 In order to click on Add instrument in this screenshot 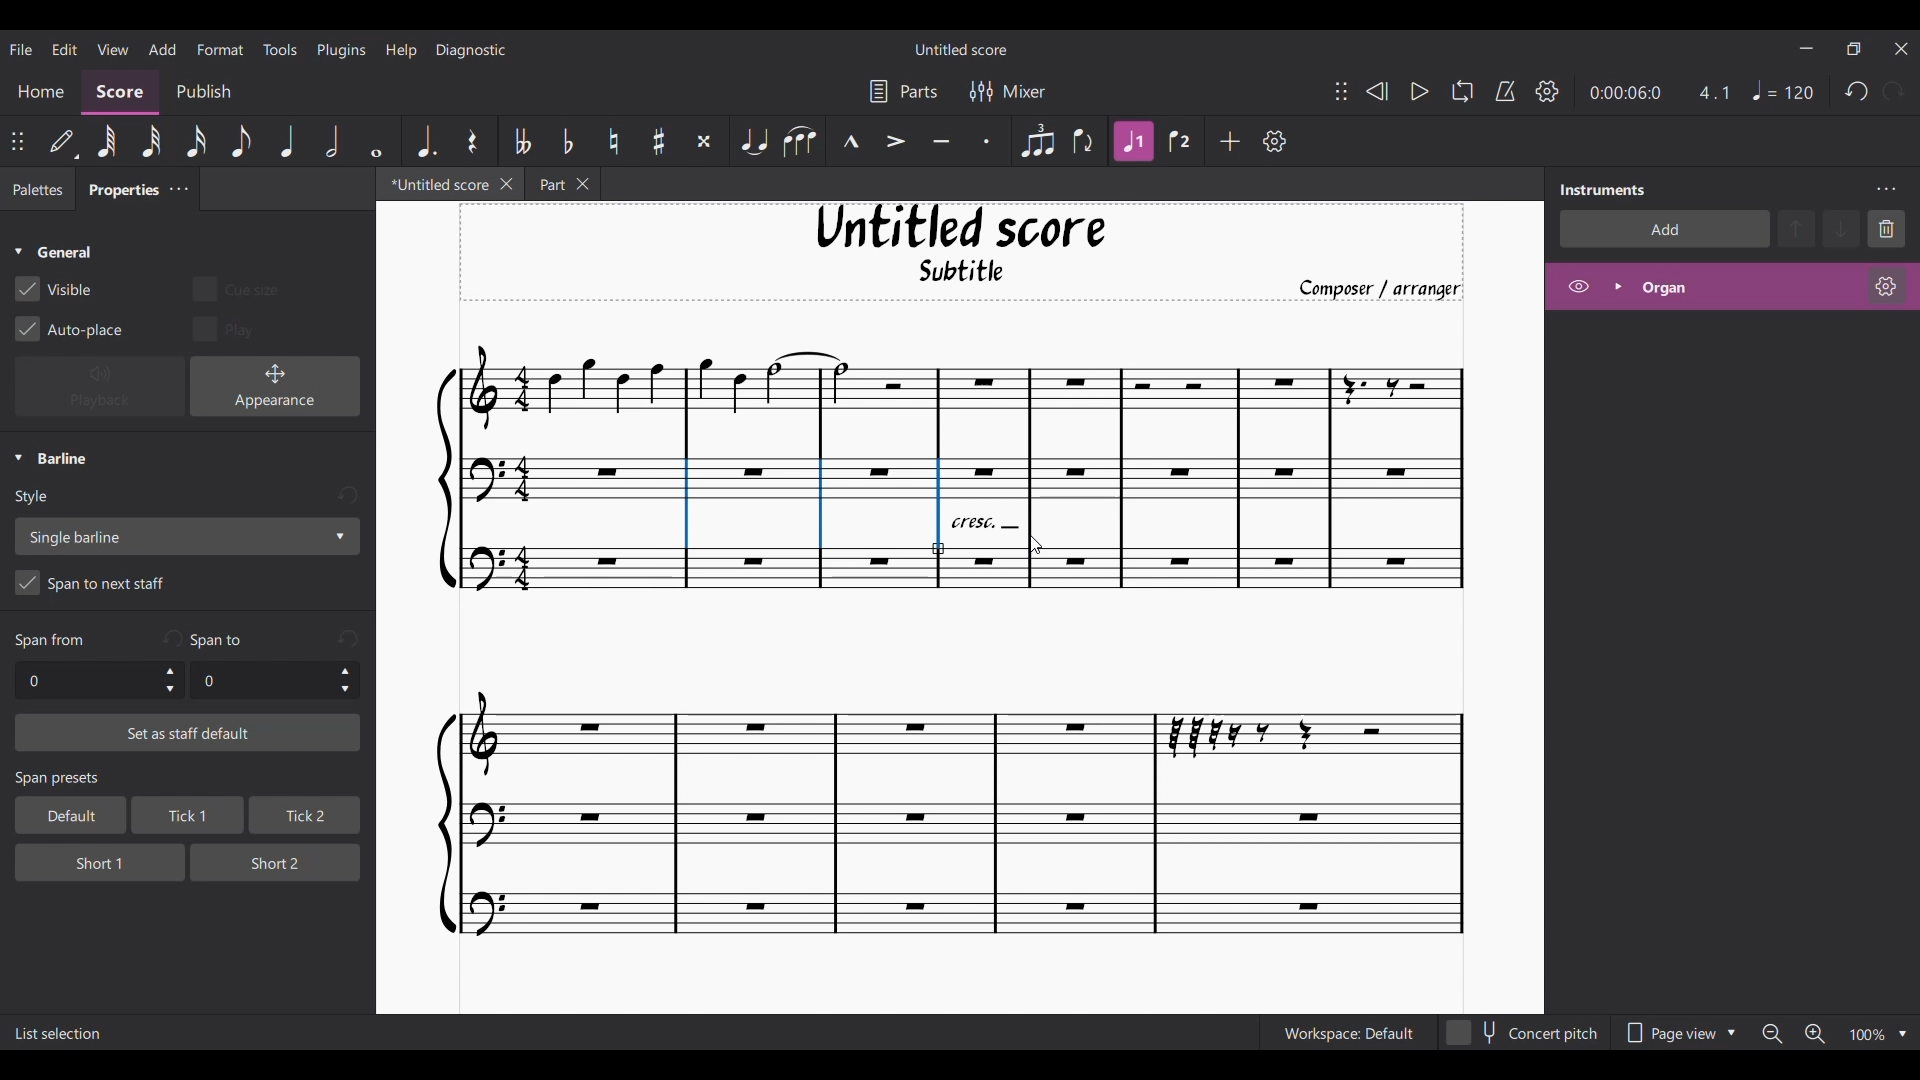, I will do `click(1665, 228)`.